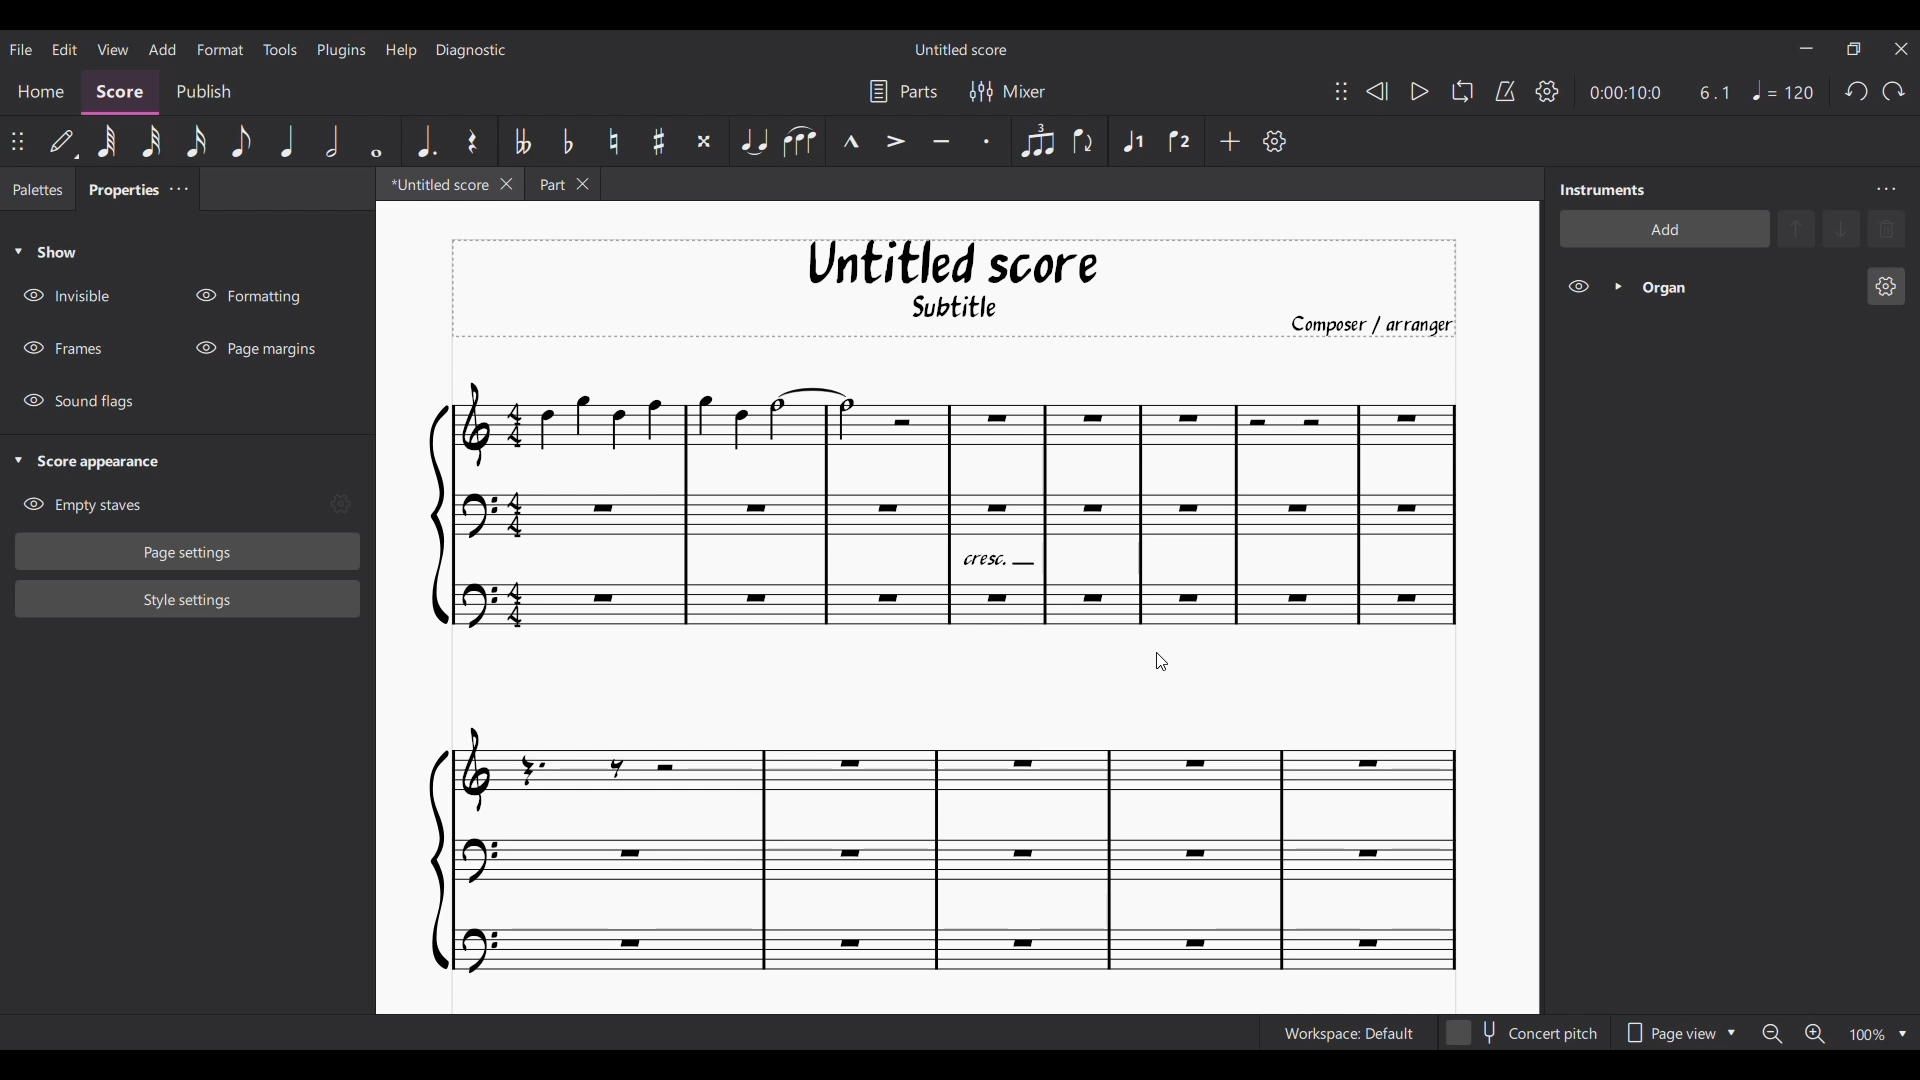  Describe the element at coordinates (902, 91) in the screenshot. I see `Parts settings` at that location.